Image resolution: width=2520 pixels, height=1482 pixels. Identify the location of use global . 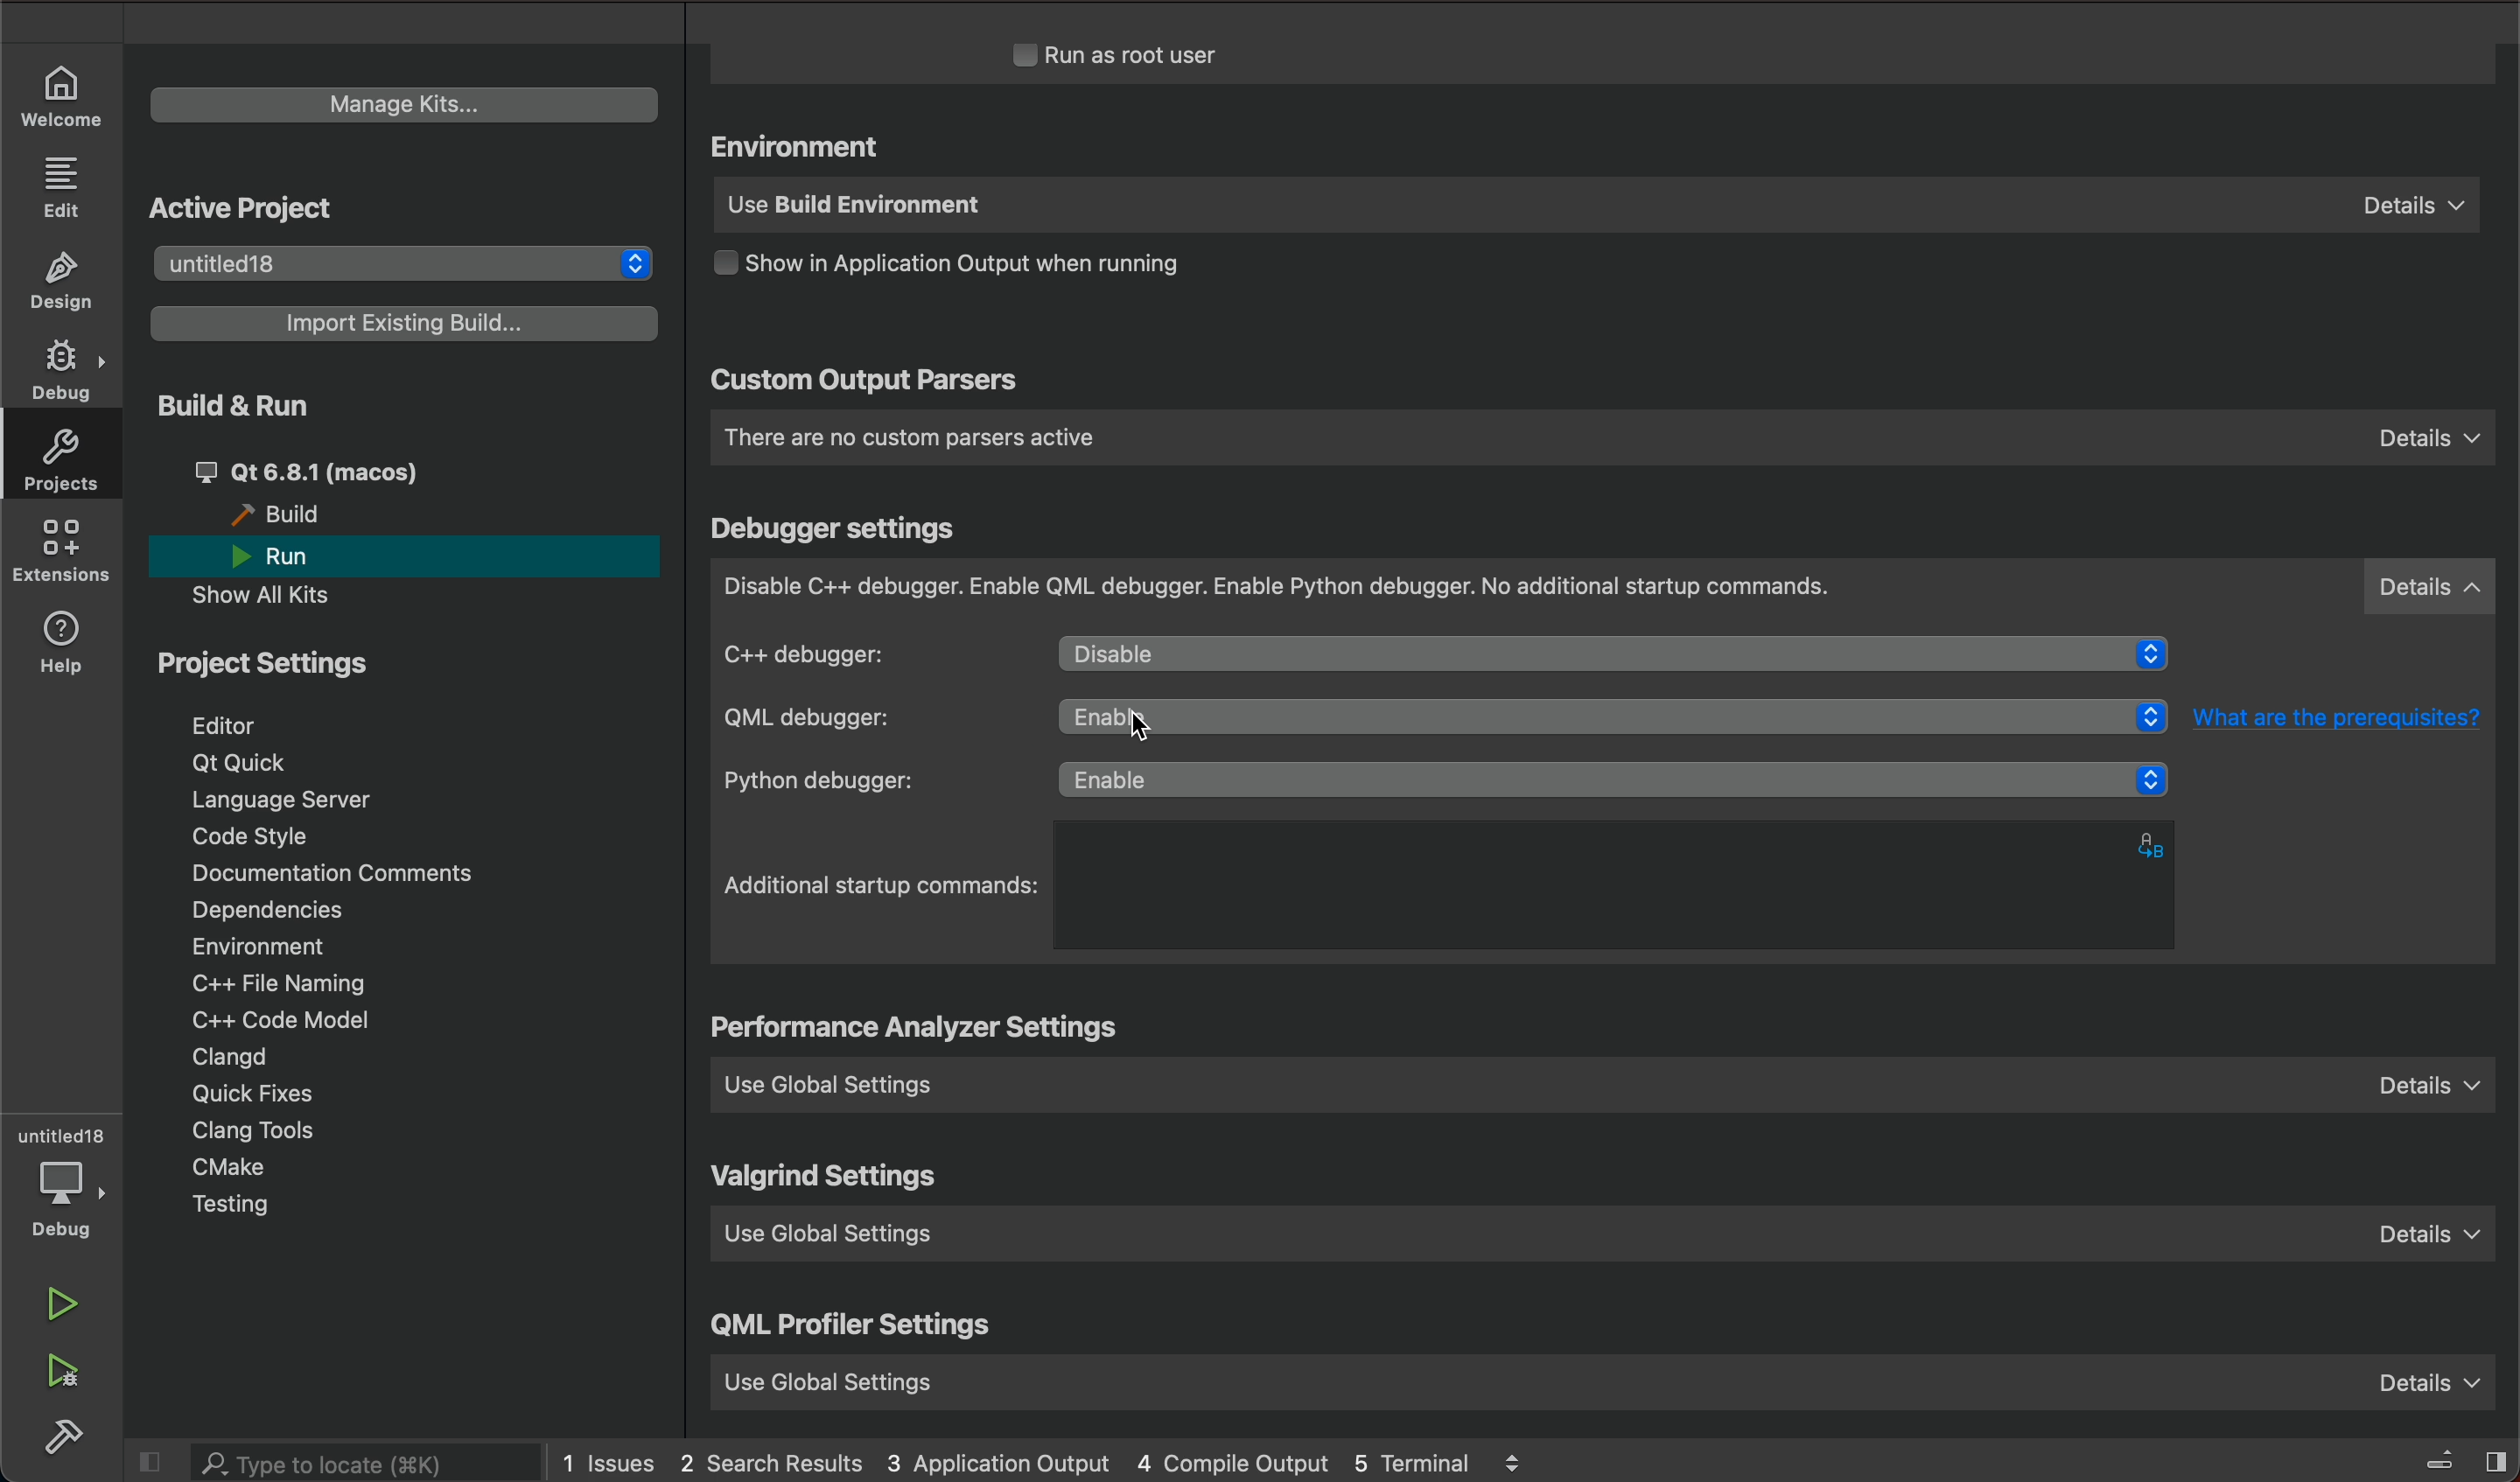
(1616, 1083).